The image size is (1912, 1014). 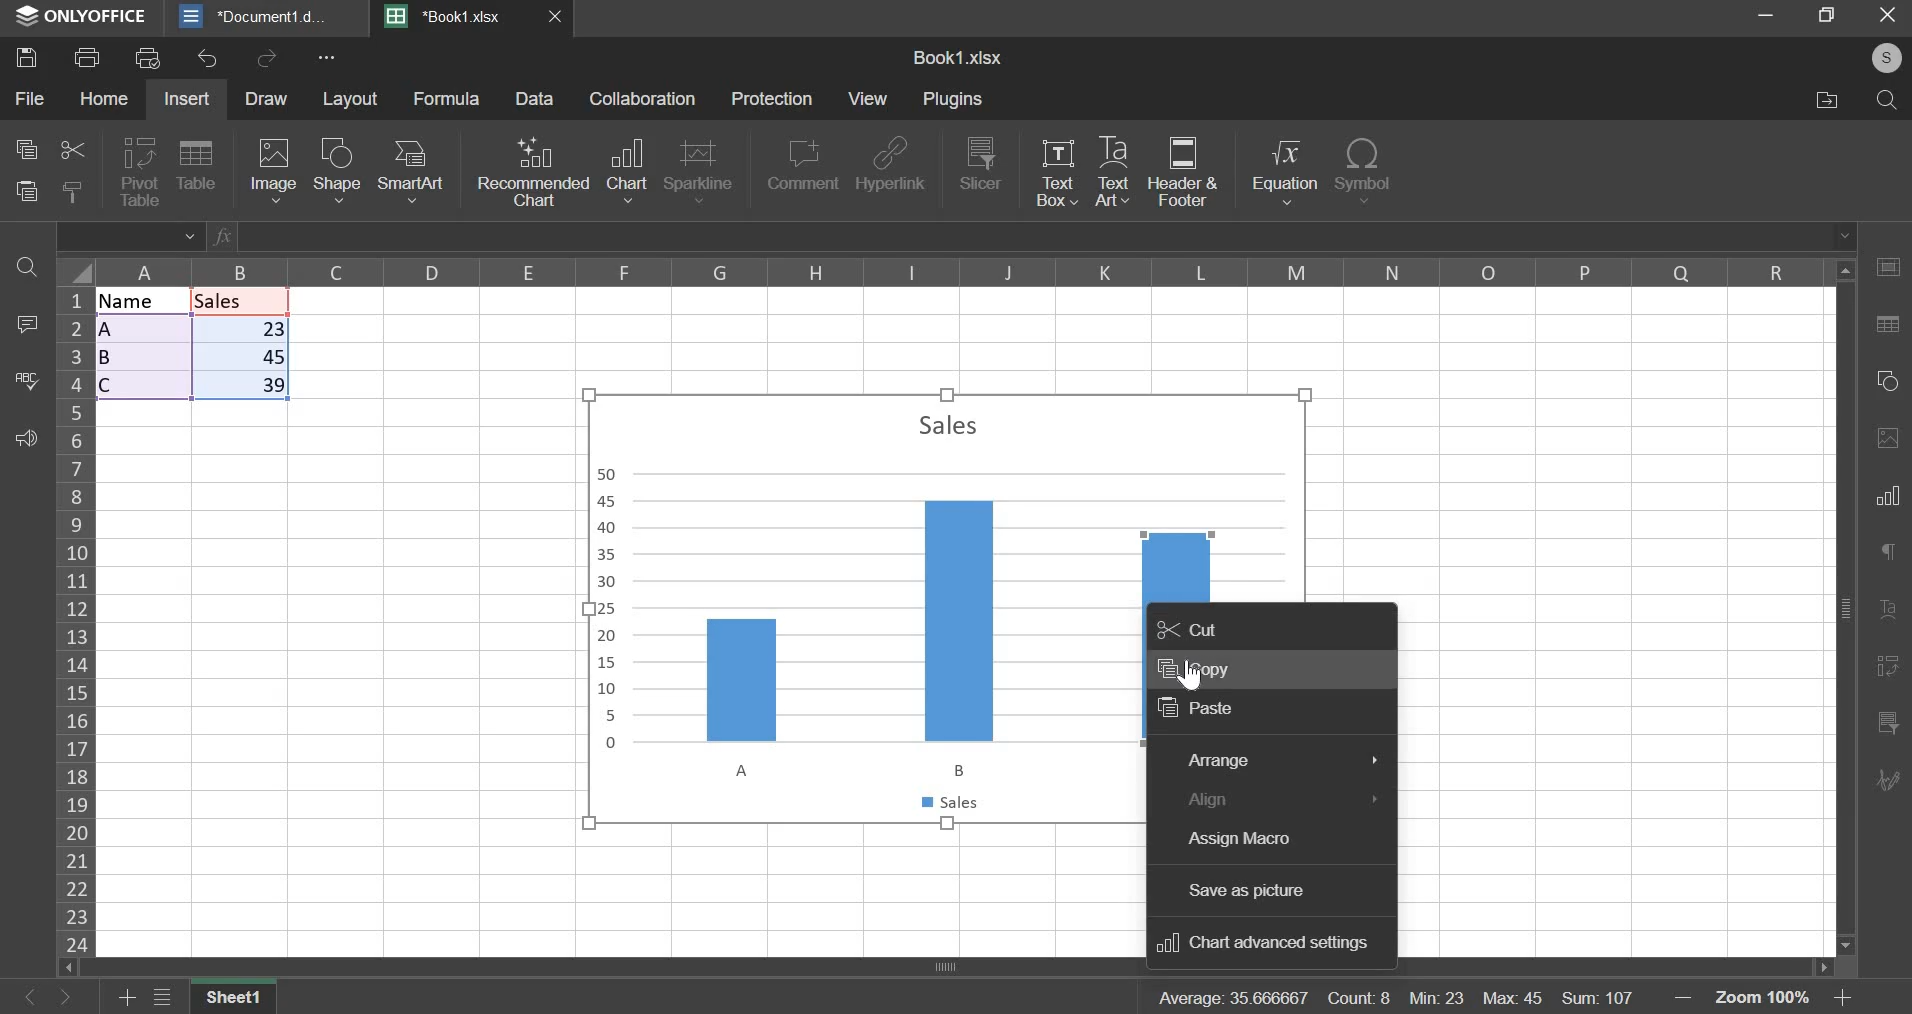 What do you see at coordinates (1763, 17) in the screenshot?
I see `minimize` at bounding box center [1763, 17].